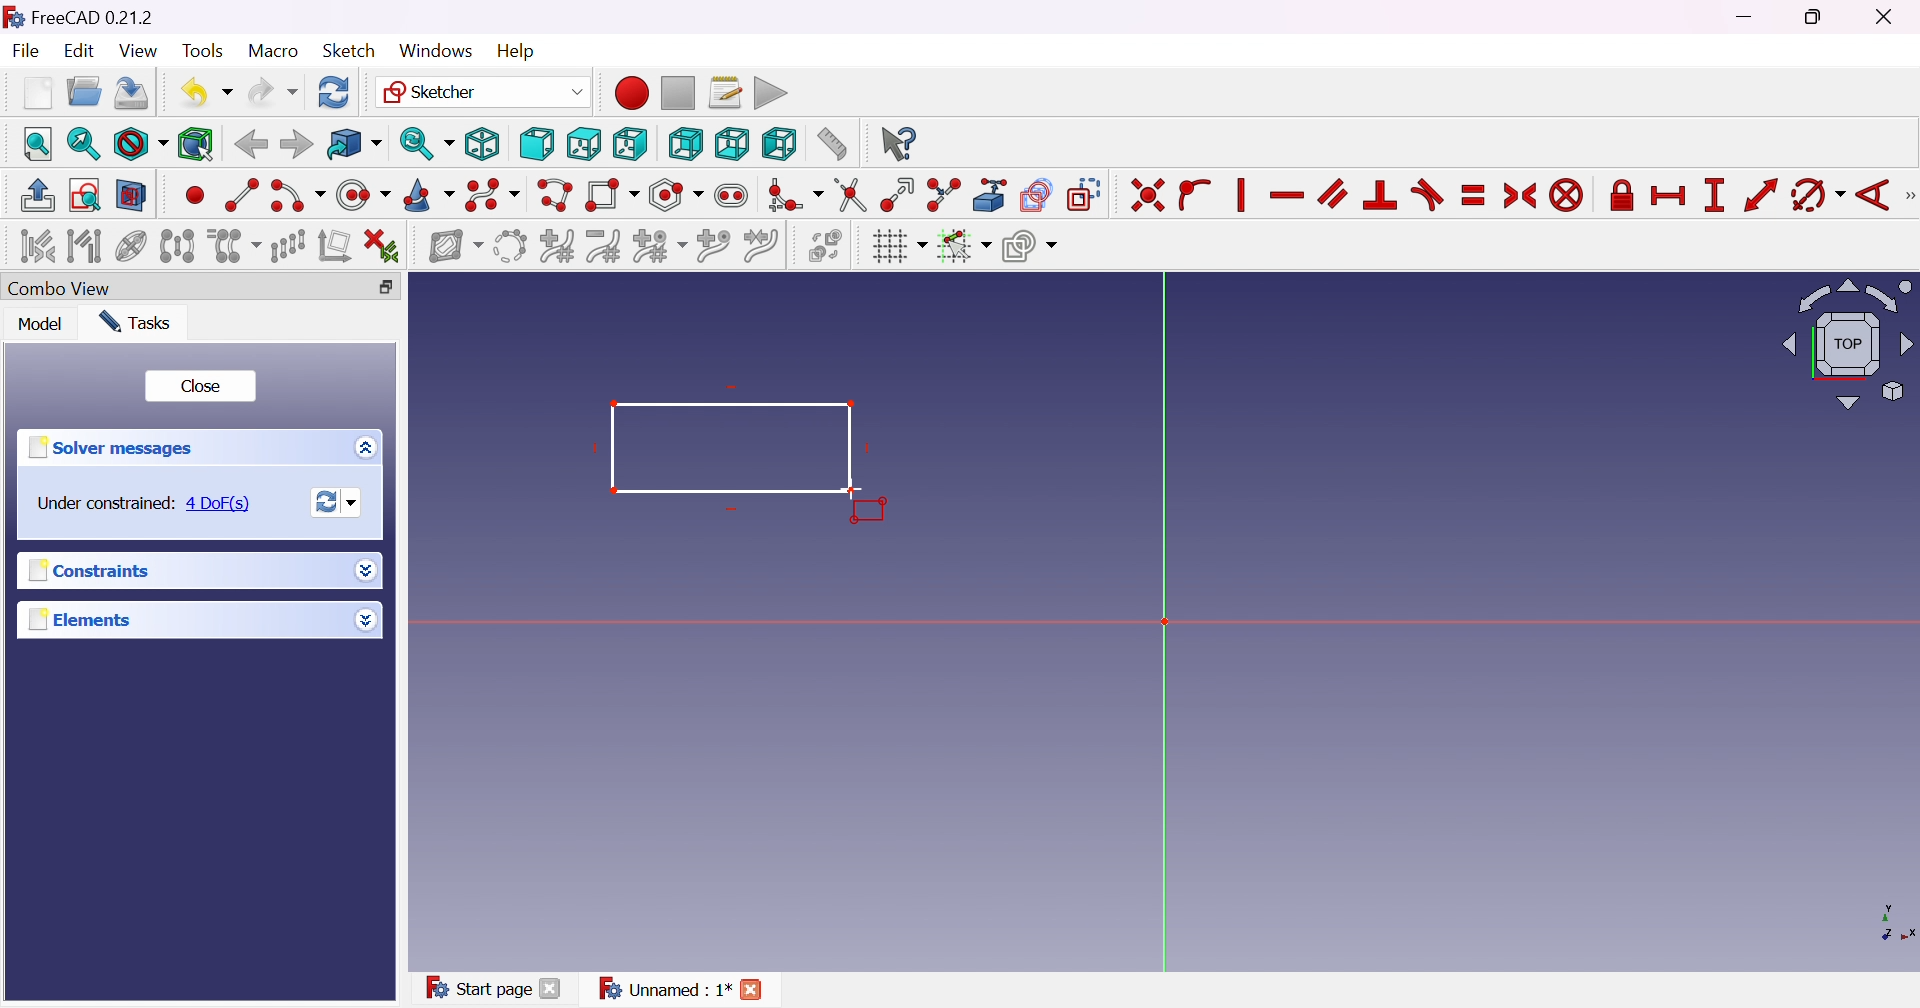 This screenshot has width=1920, height=1008. I want to click on View sketch, so click(84, 195).